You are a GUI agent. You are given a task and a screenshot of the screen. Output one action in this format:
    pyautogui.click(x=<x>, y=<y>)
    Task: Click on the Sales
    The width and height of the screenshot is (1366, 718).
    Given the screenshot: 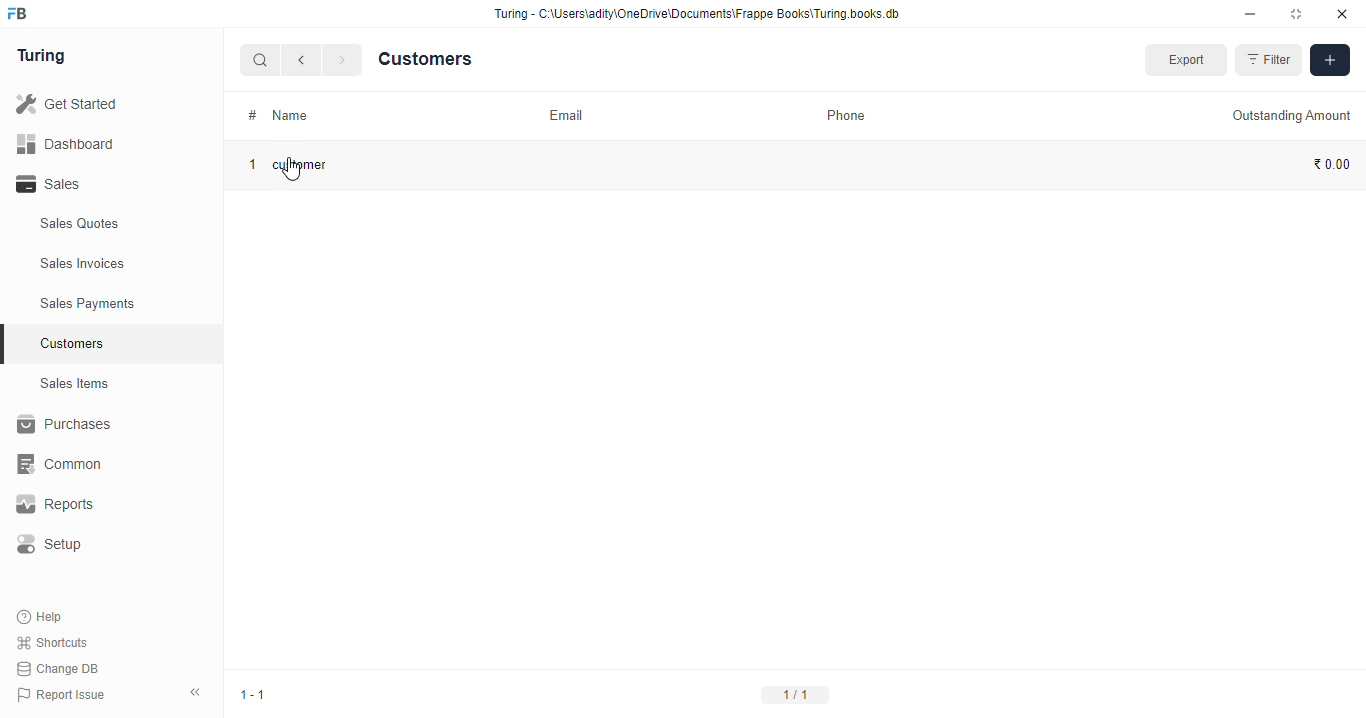 What is the action you would take?
    pyautogui.click(x=98, y=184)
    